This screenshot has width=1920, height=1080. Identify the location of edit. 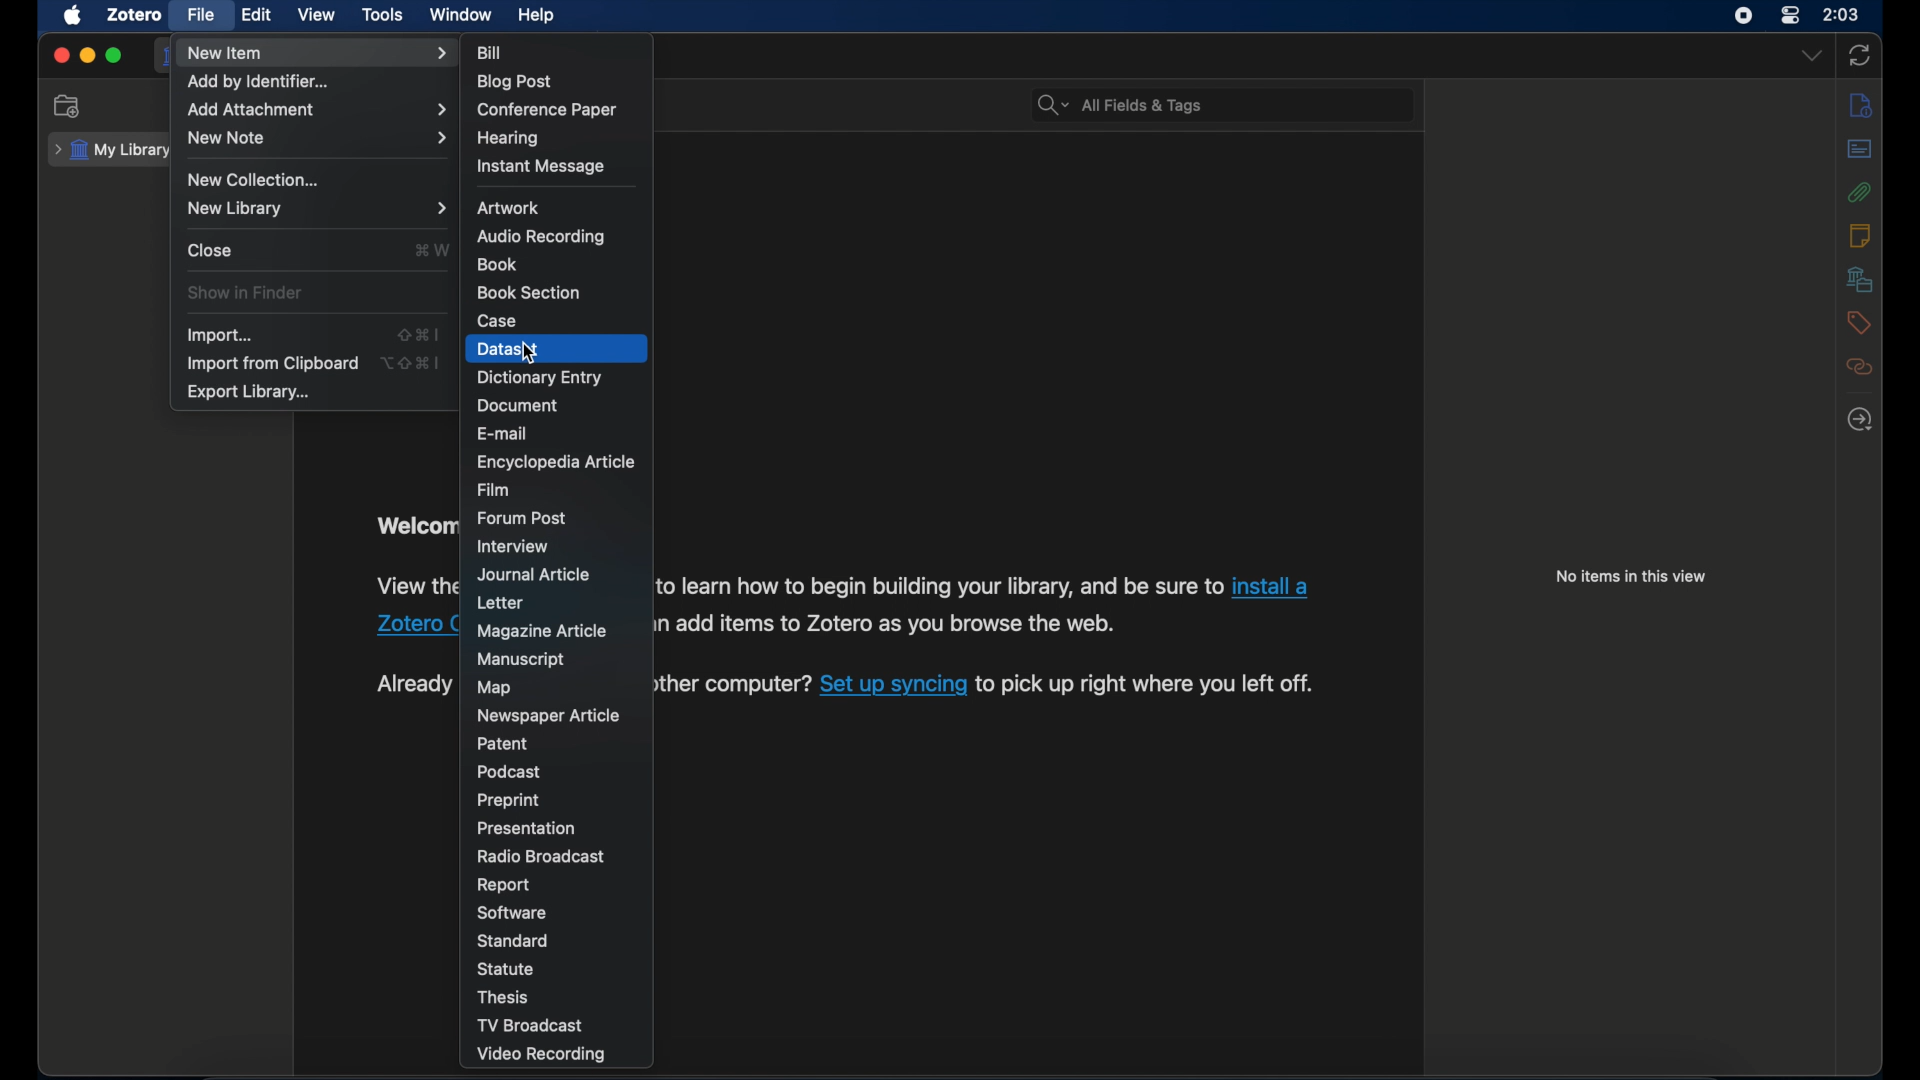
(256, 16).